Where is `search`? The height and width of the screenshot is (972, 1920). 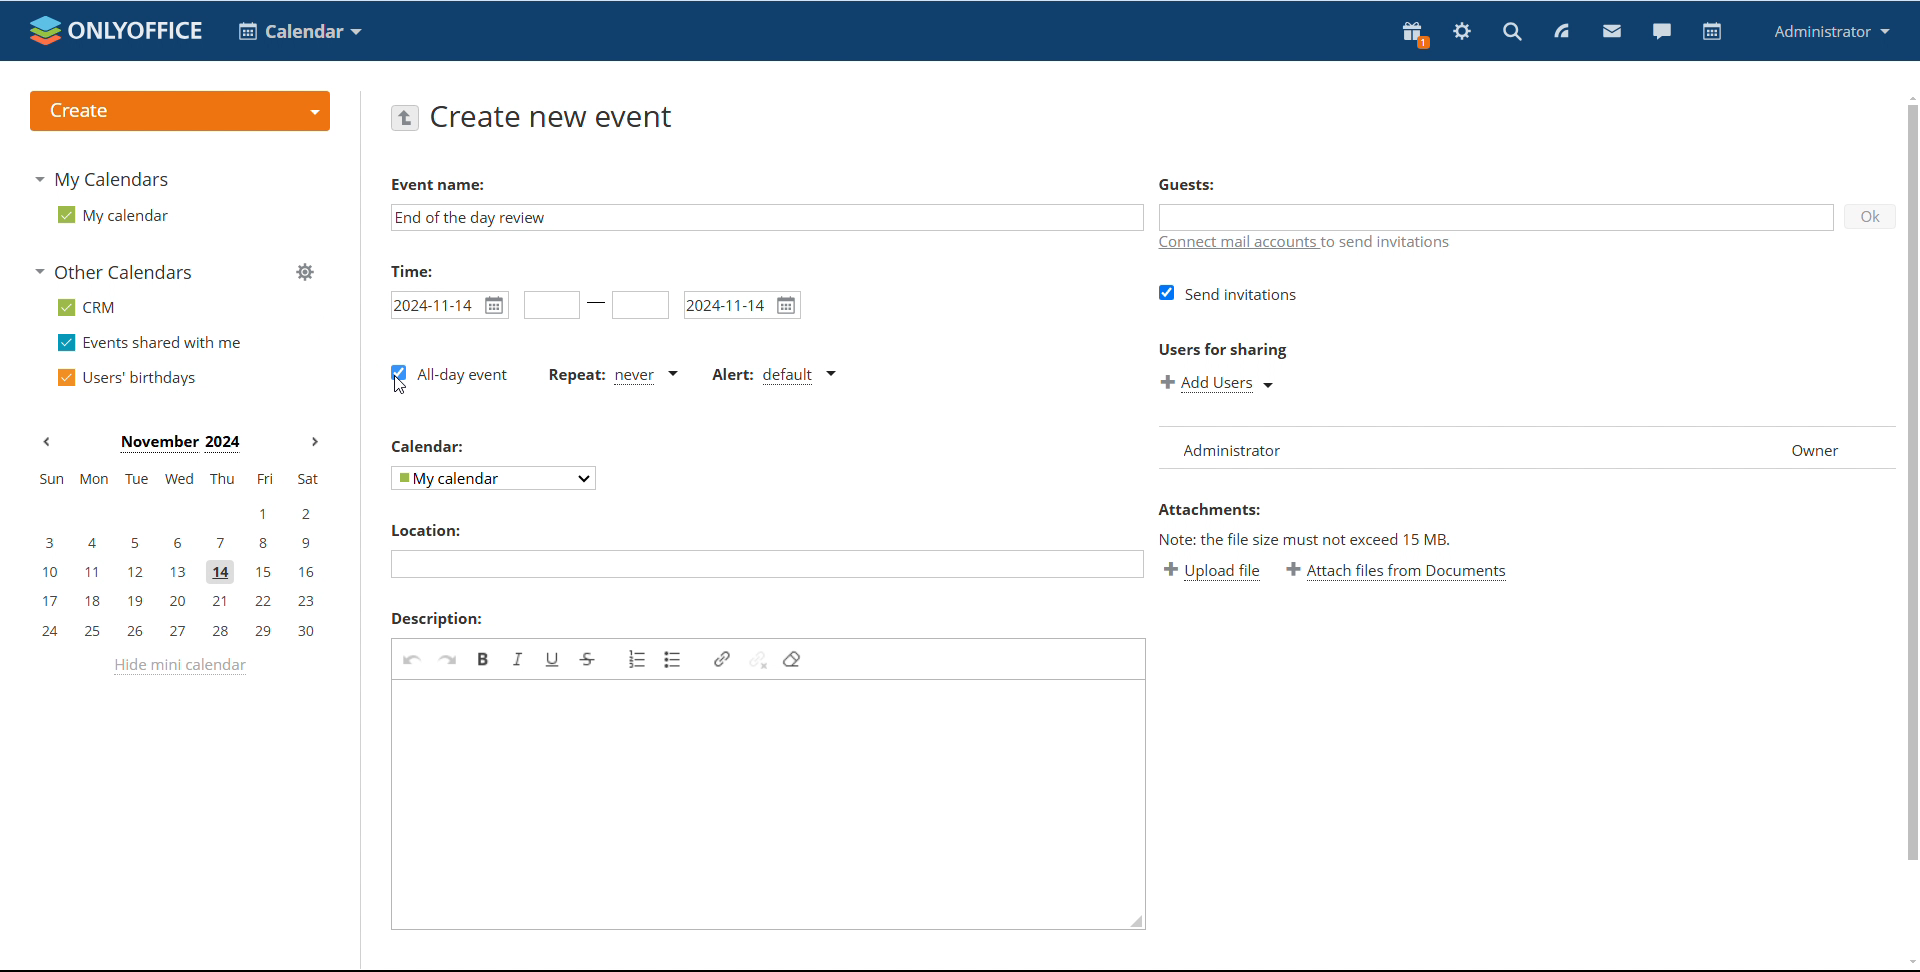
search is located at coordinates (1511, 33).